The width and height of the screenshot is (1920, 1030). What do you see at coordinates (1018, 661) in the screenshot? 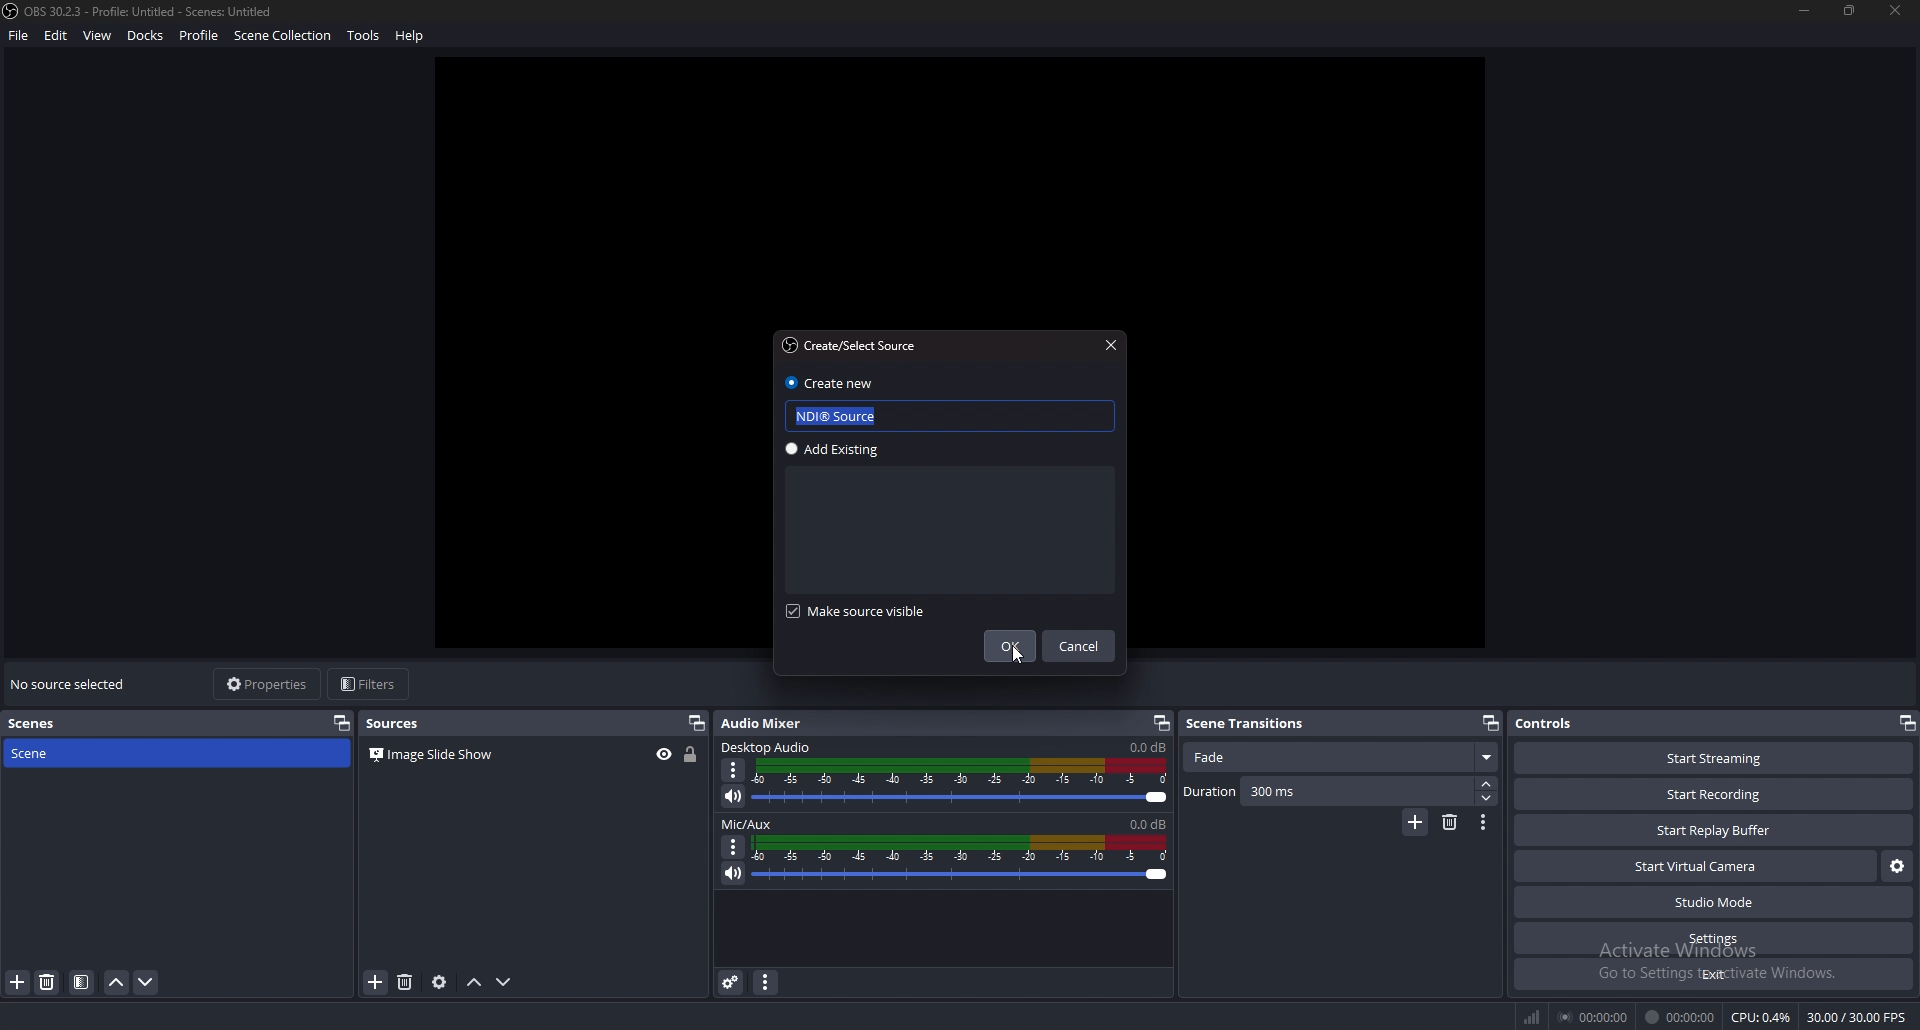
I see `Cursor` at bounding box center [1018, 661].